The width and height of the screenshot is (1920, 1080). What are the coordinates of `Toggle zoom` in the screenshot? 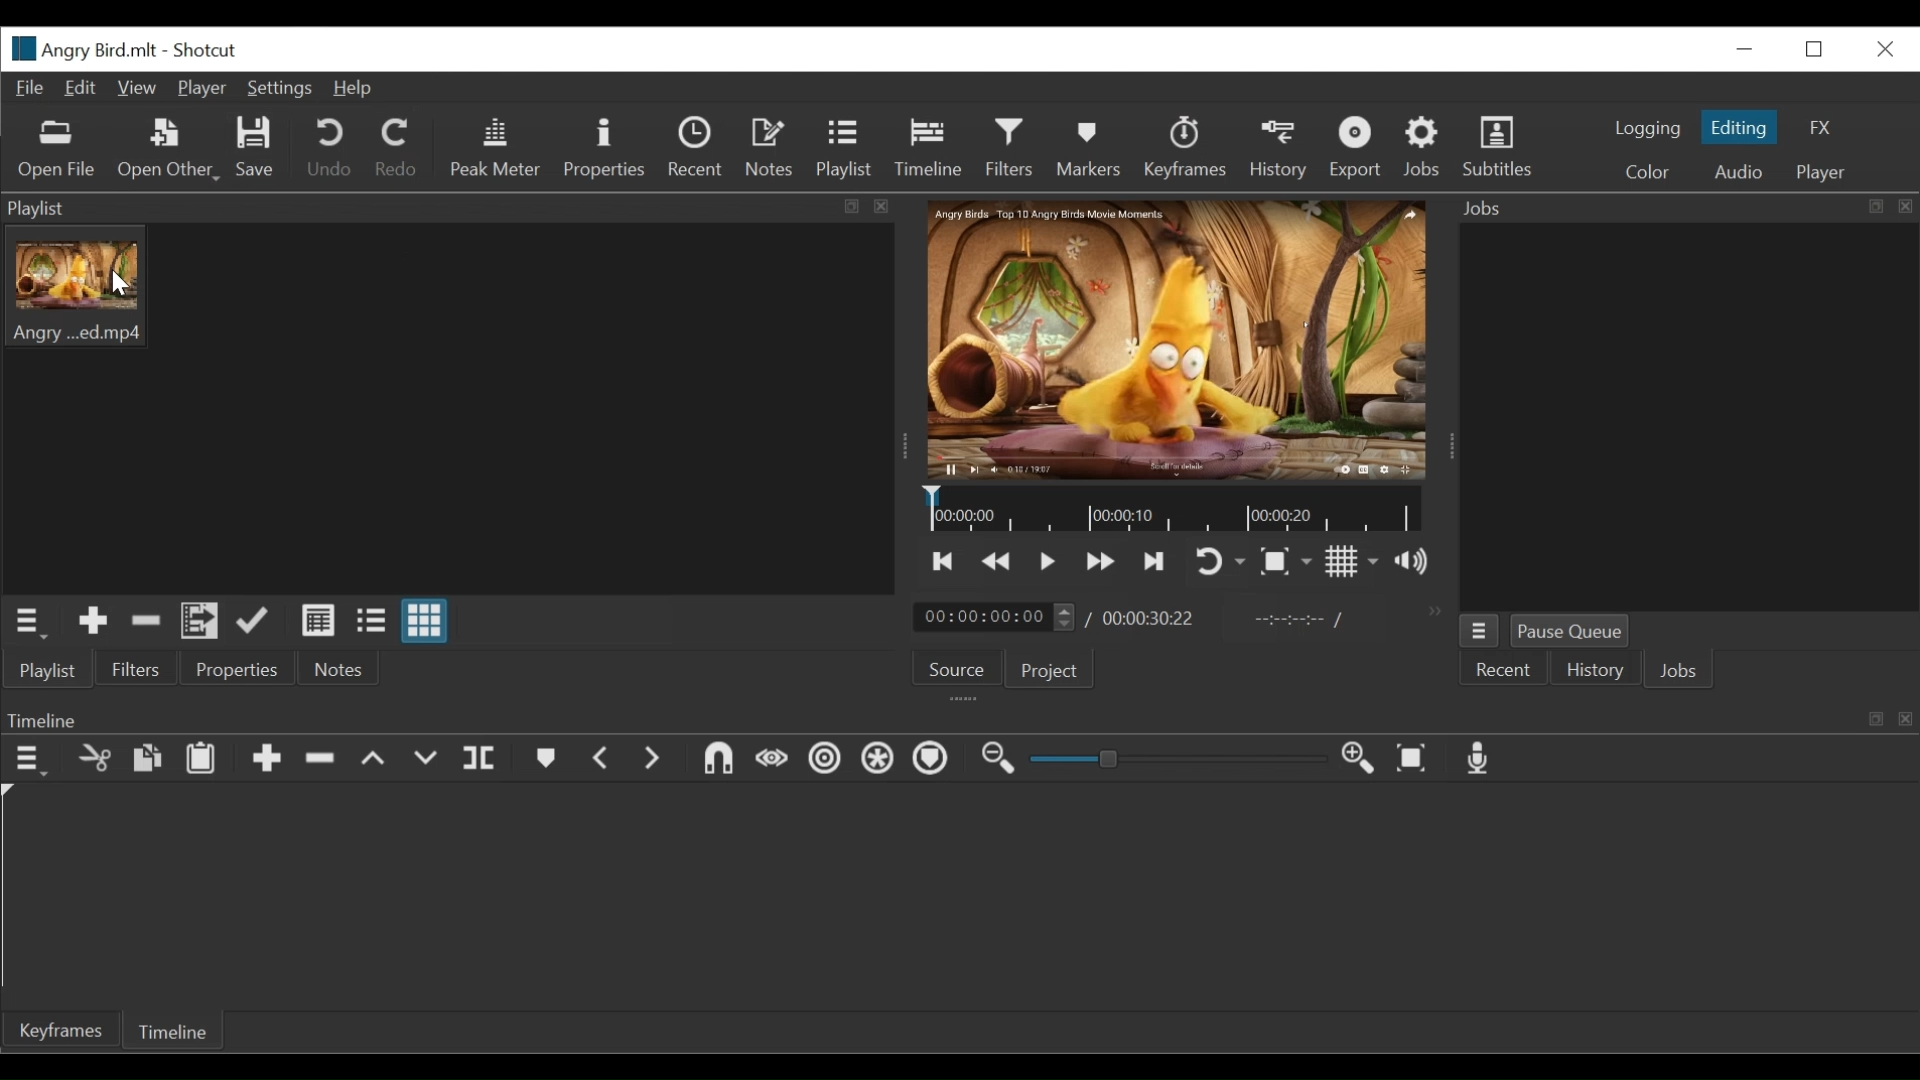 It's located at (1286, 563).